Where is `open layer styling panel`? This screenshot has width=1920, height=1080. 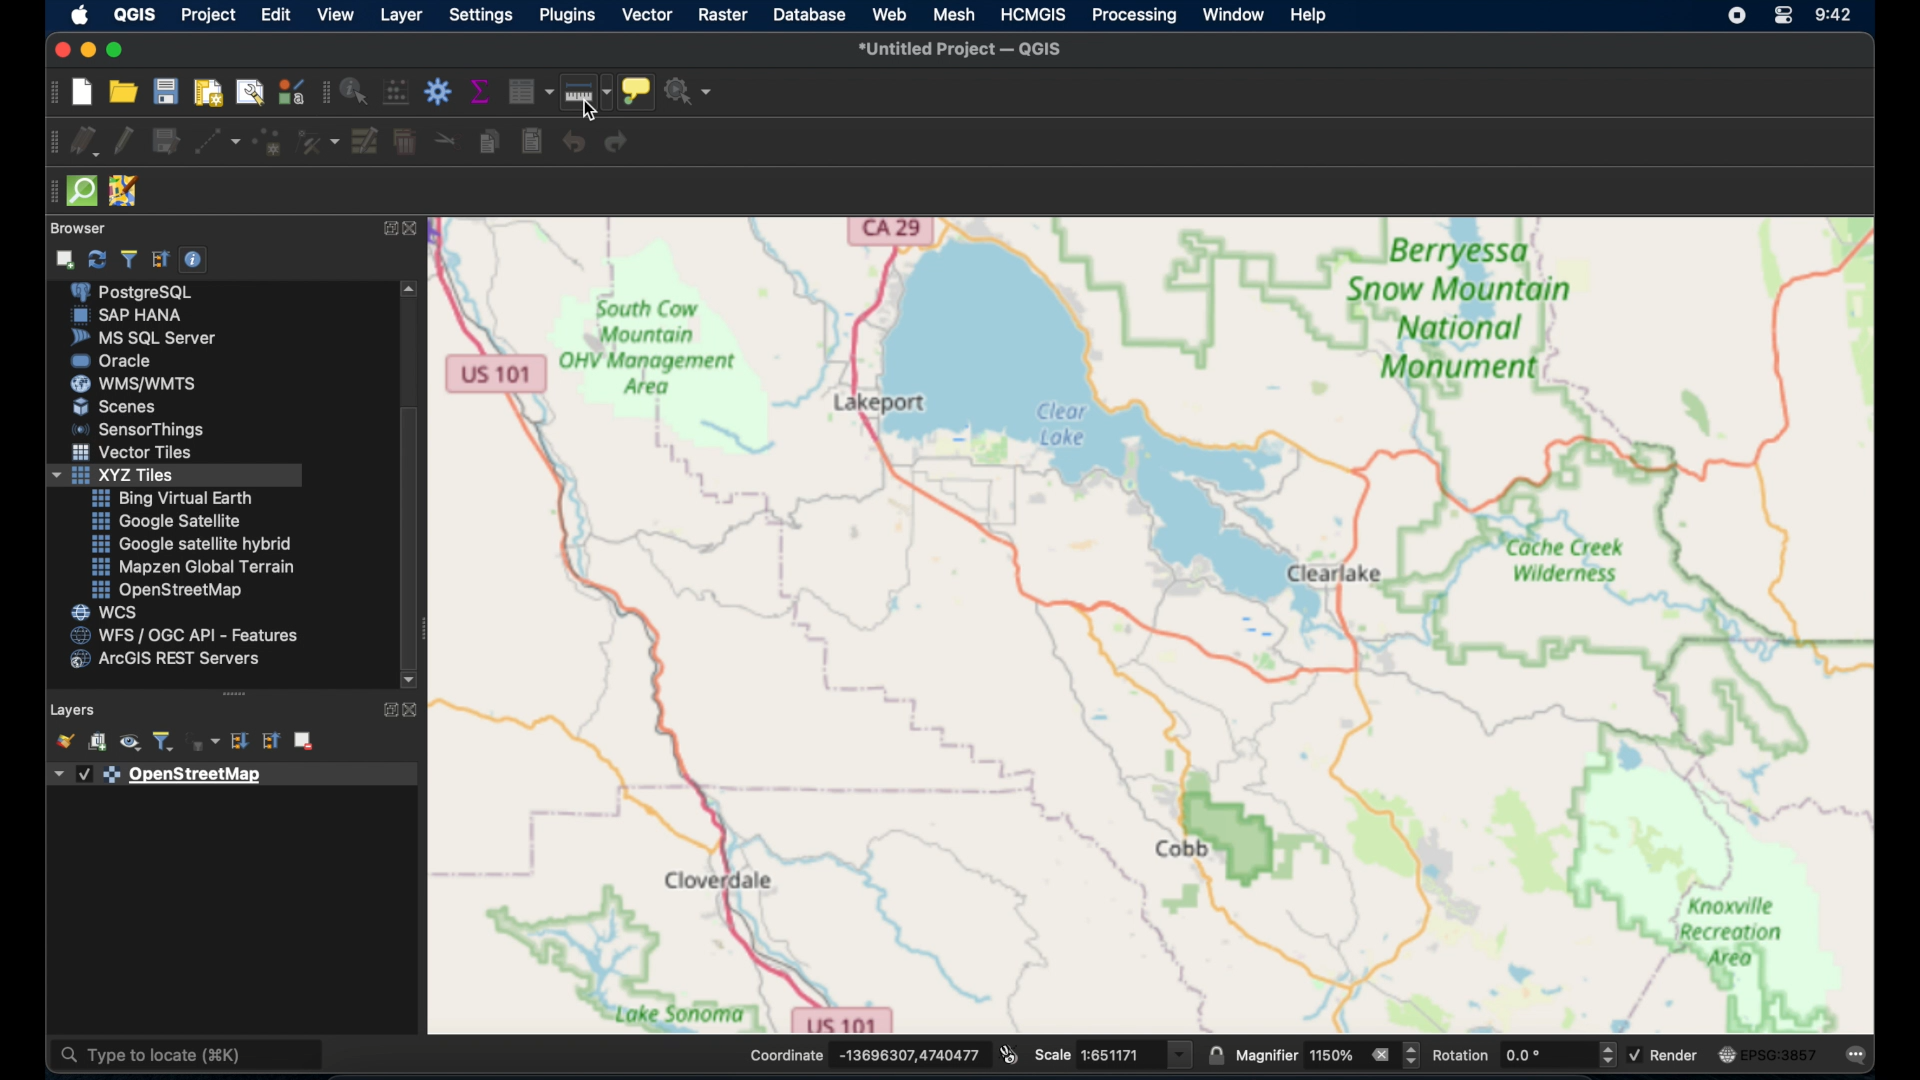 open layer styling panel is located at coordinates (64, 741).